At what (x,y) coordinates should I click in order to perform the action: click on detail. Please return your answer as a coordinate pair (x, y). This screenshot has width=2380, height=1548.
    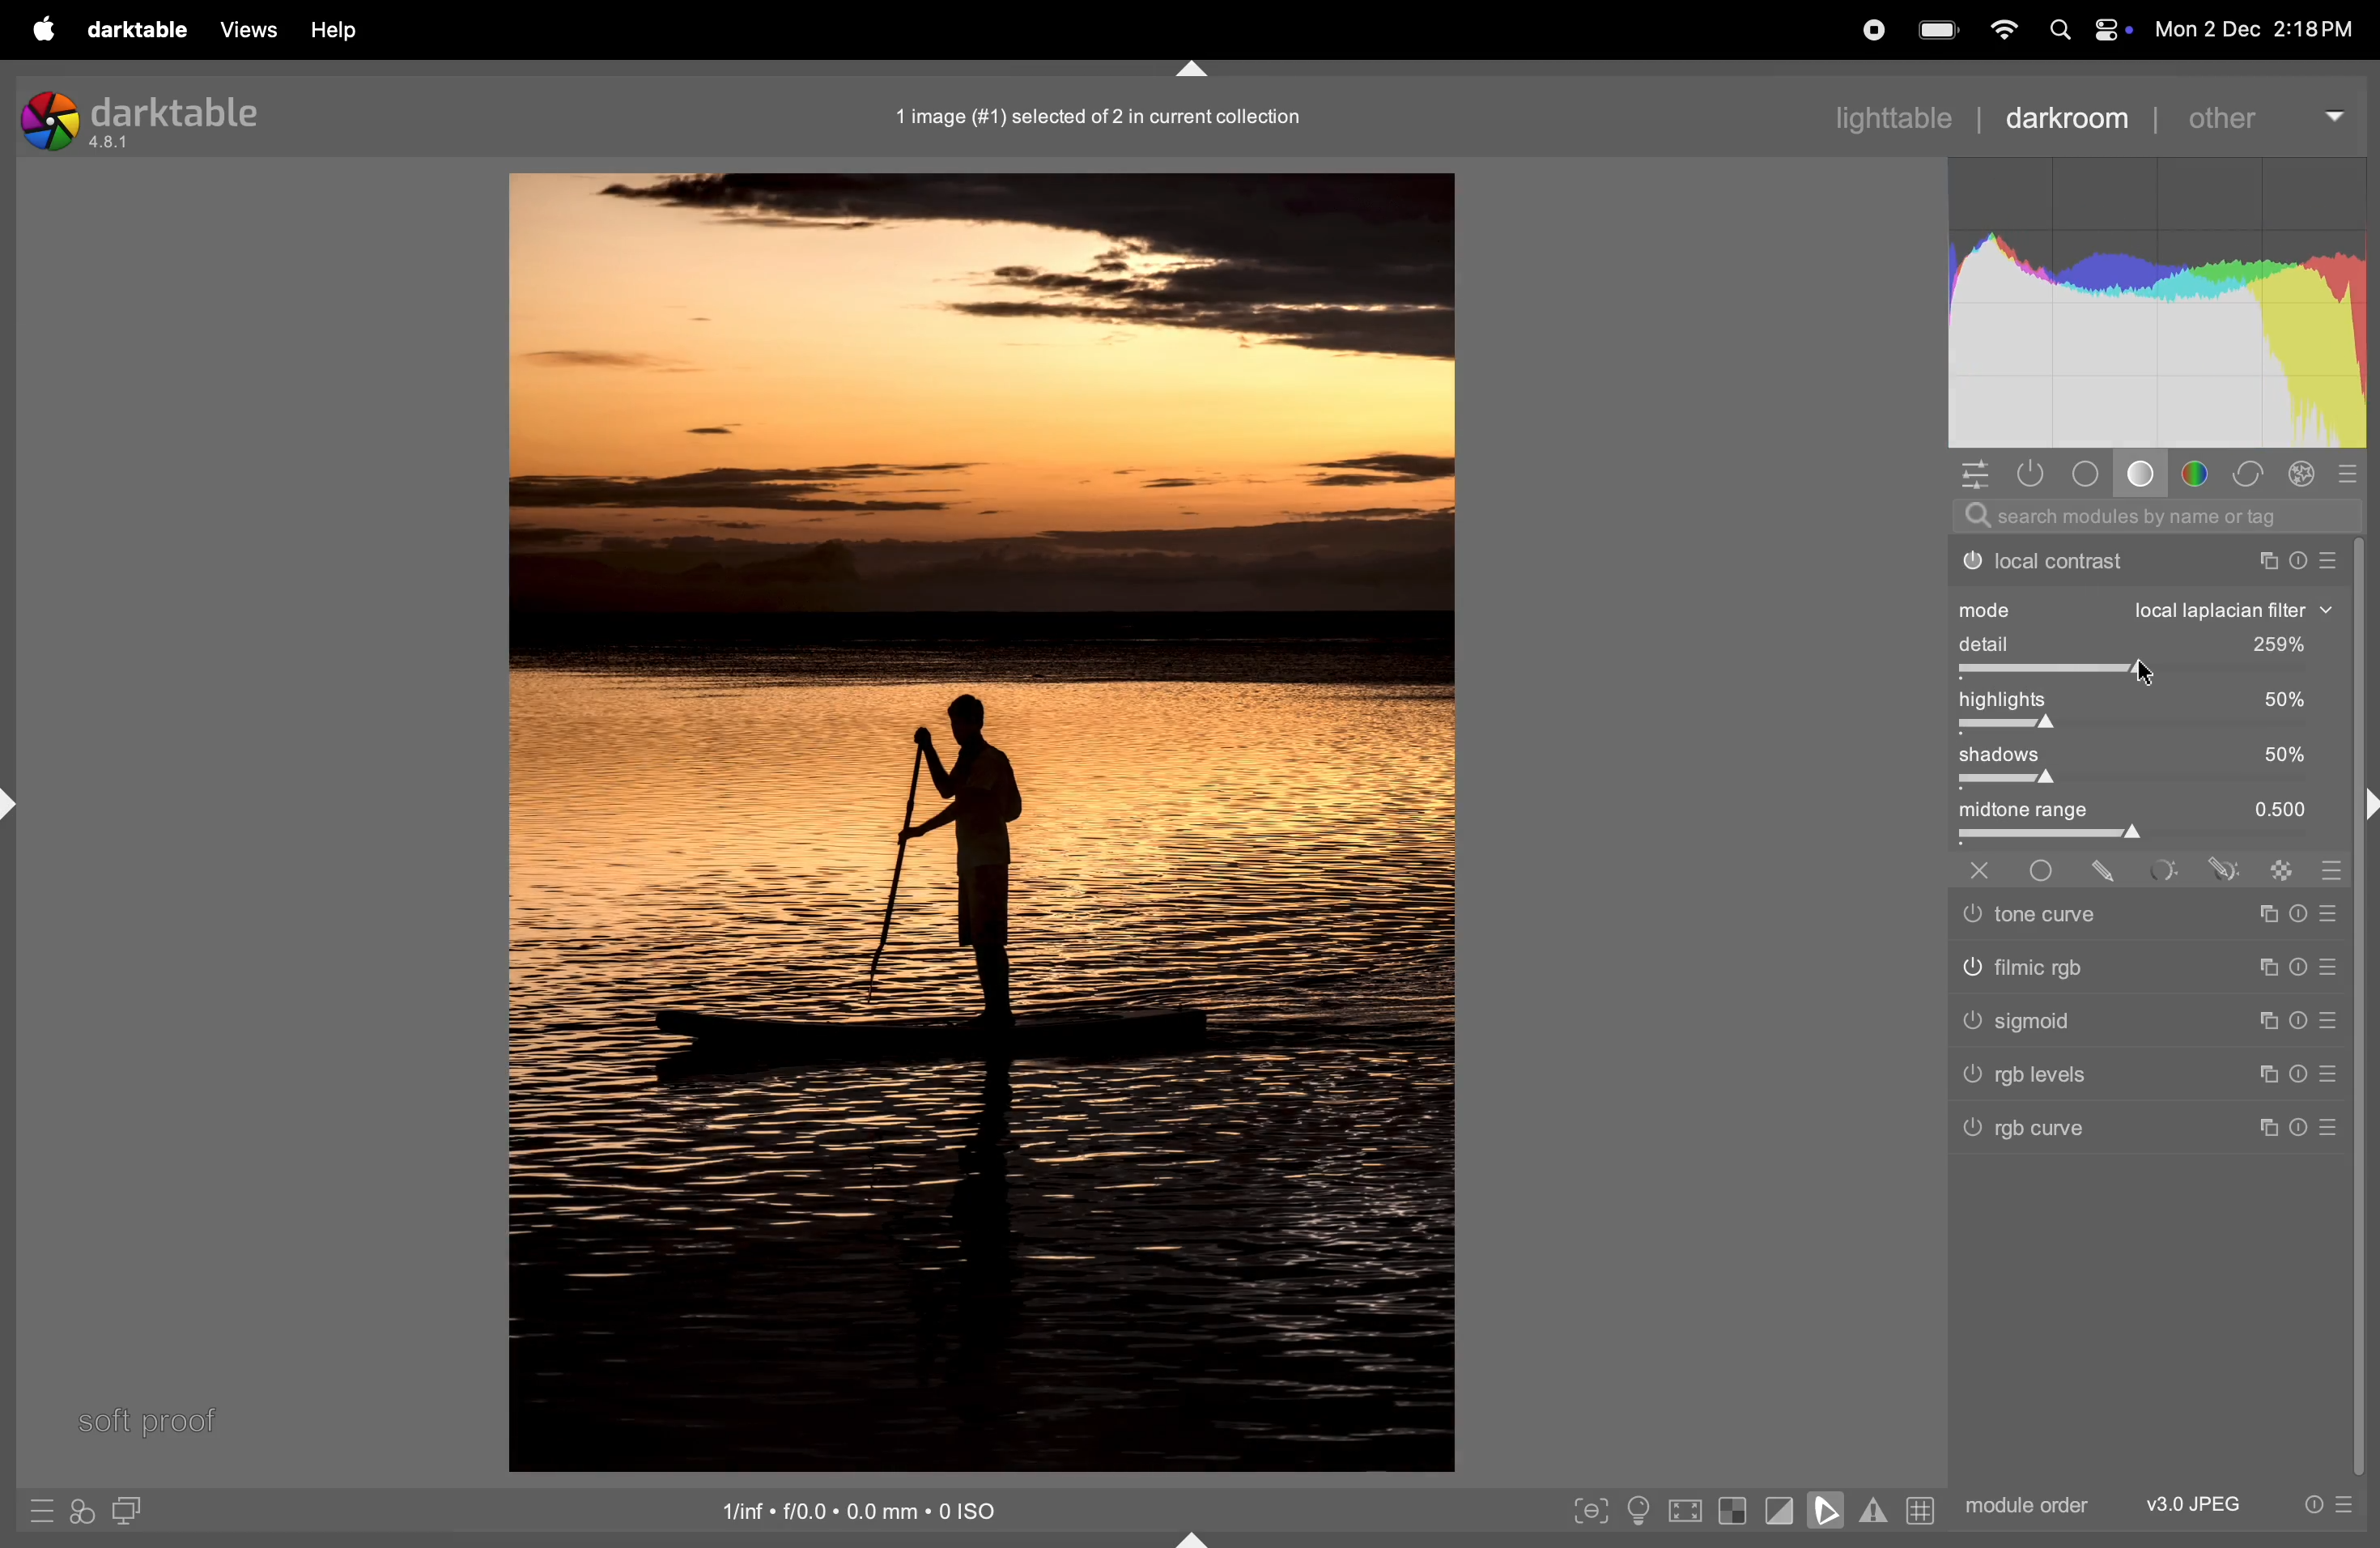
    Looking at the image, I should click on (2143, 642).